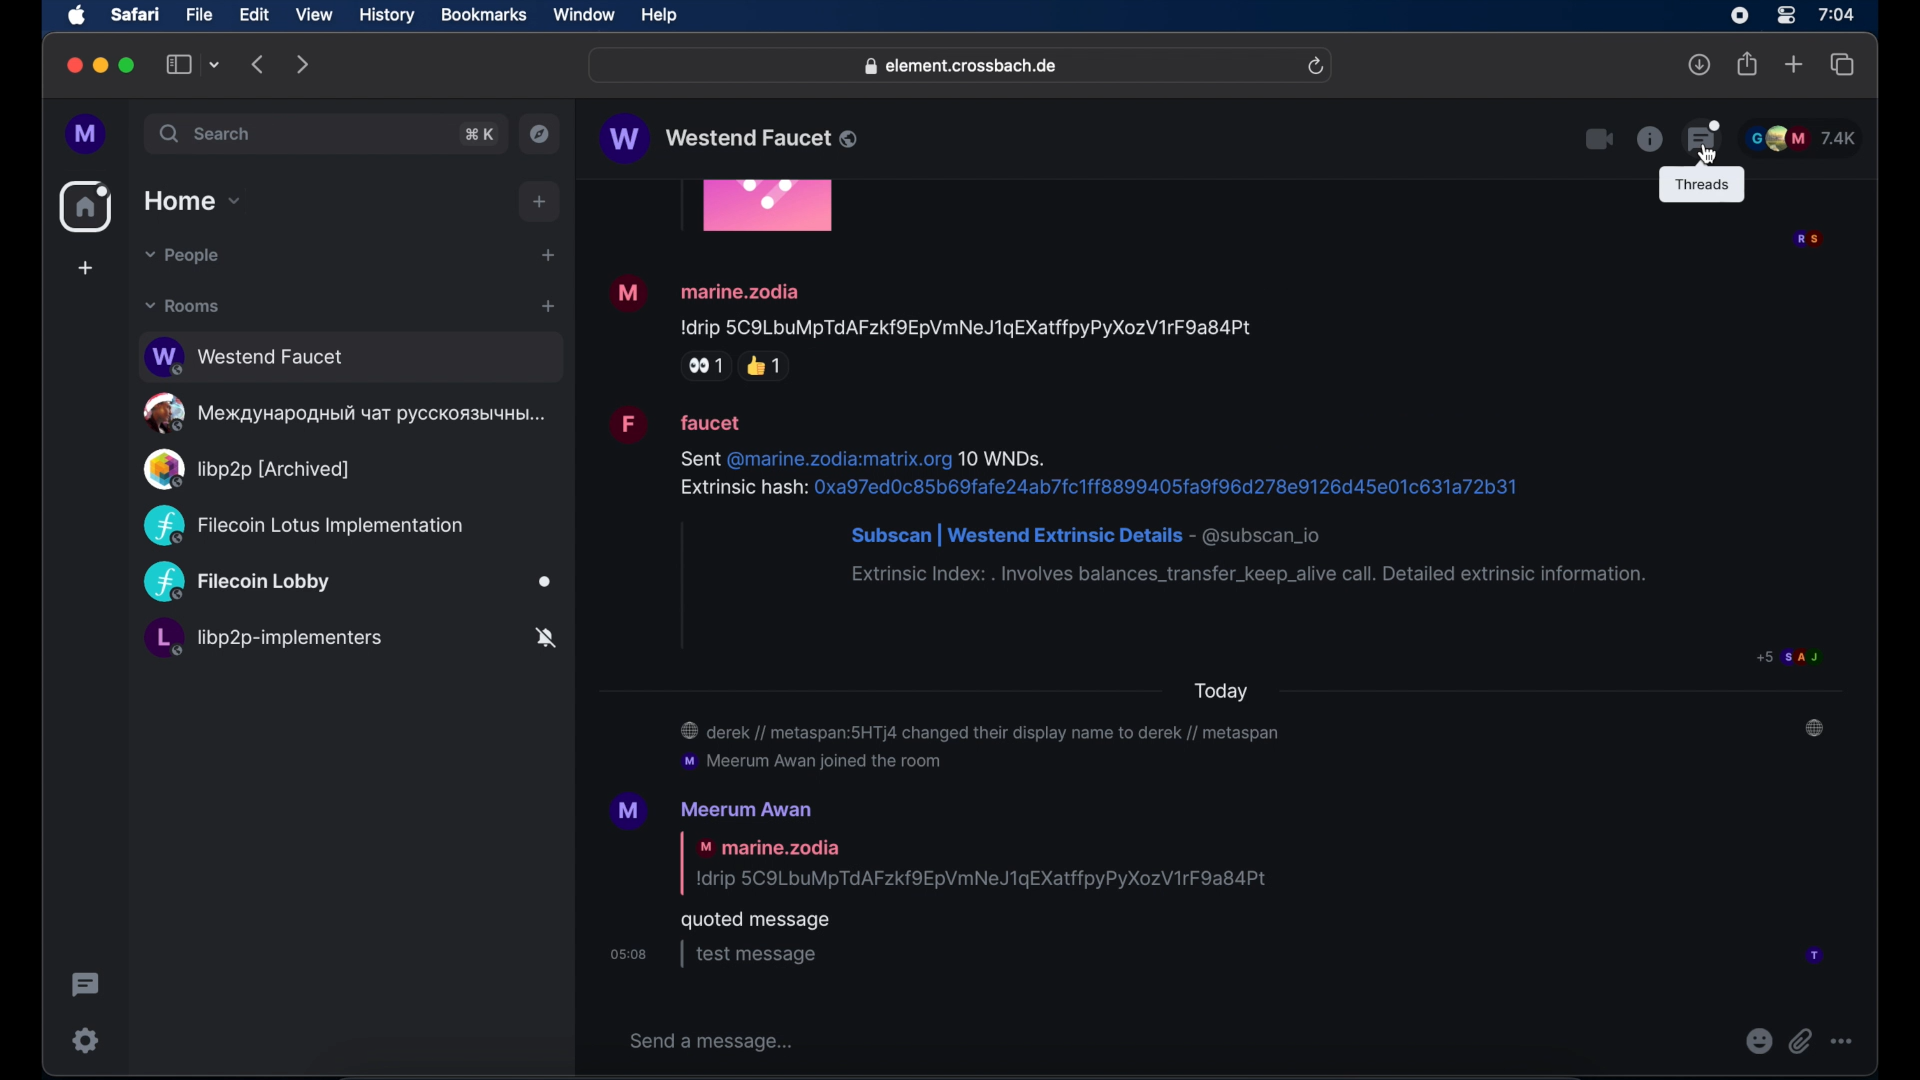 The width and height of the screenshot is (1920, 1080). What do you see at coordinates (632, 292) in the screenshot?
I see `` at bounding box center [632, 292].